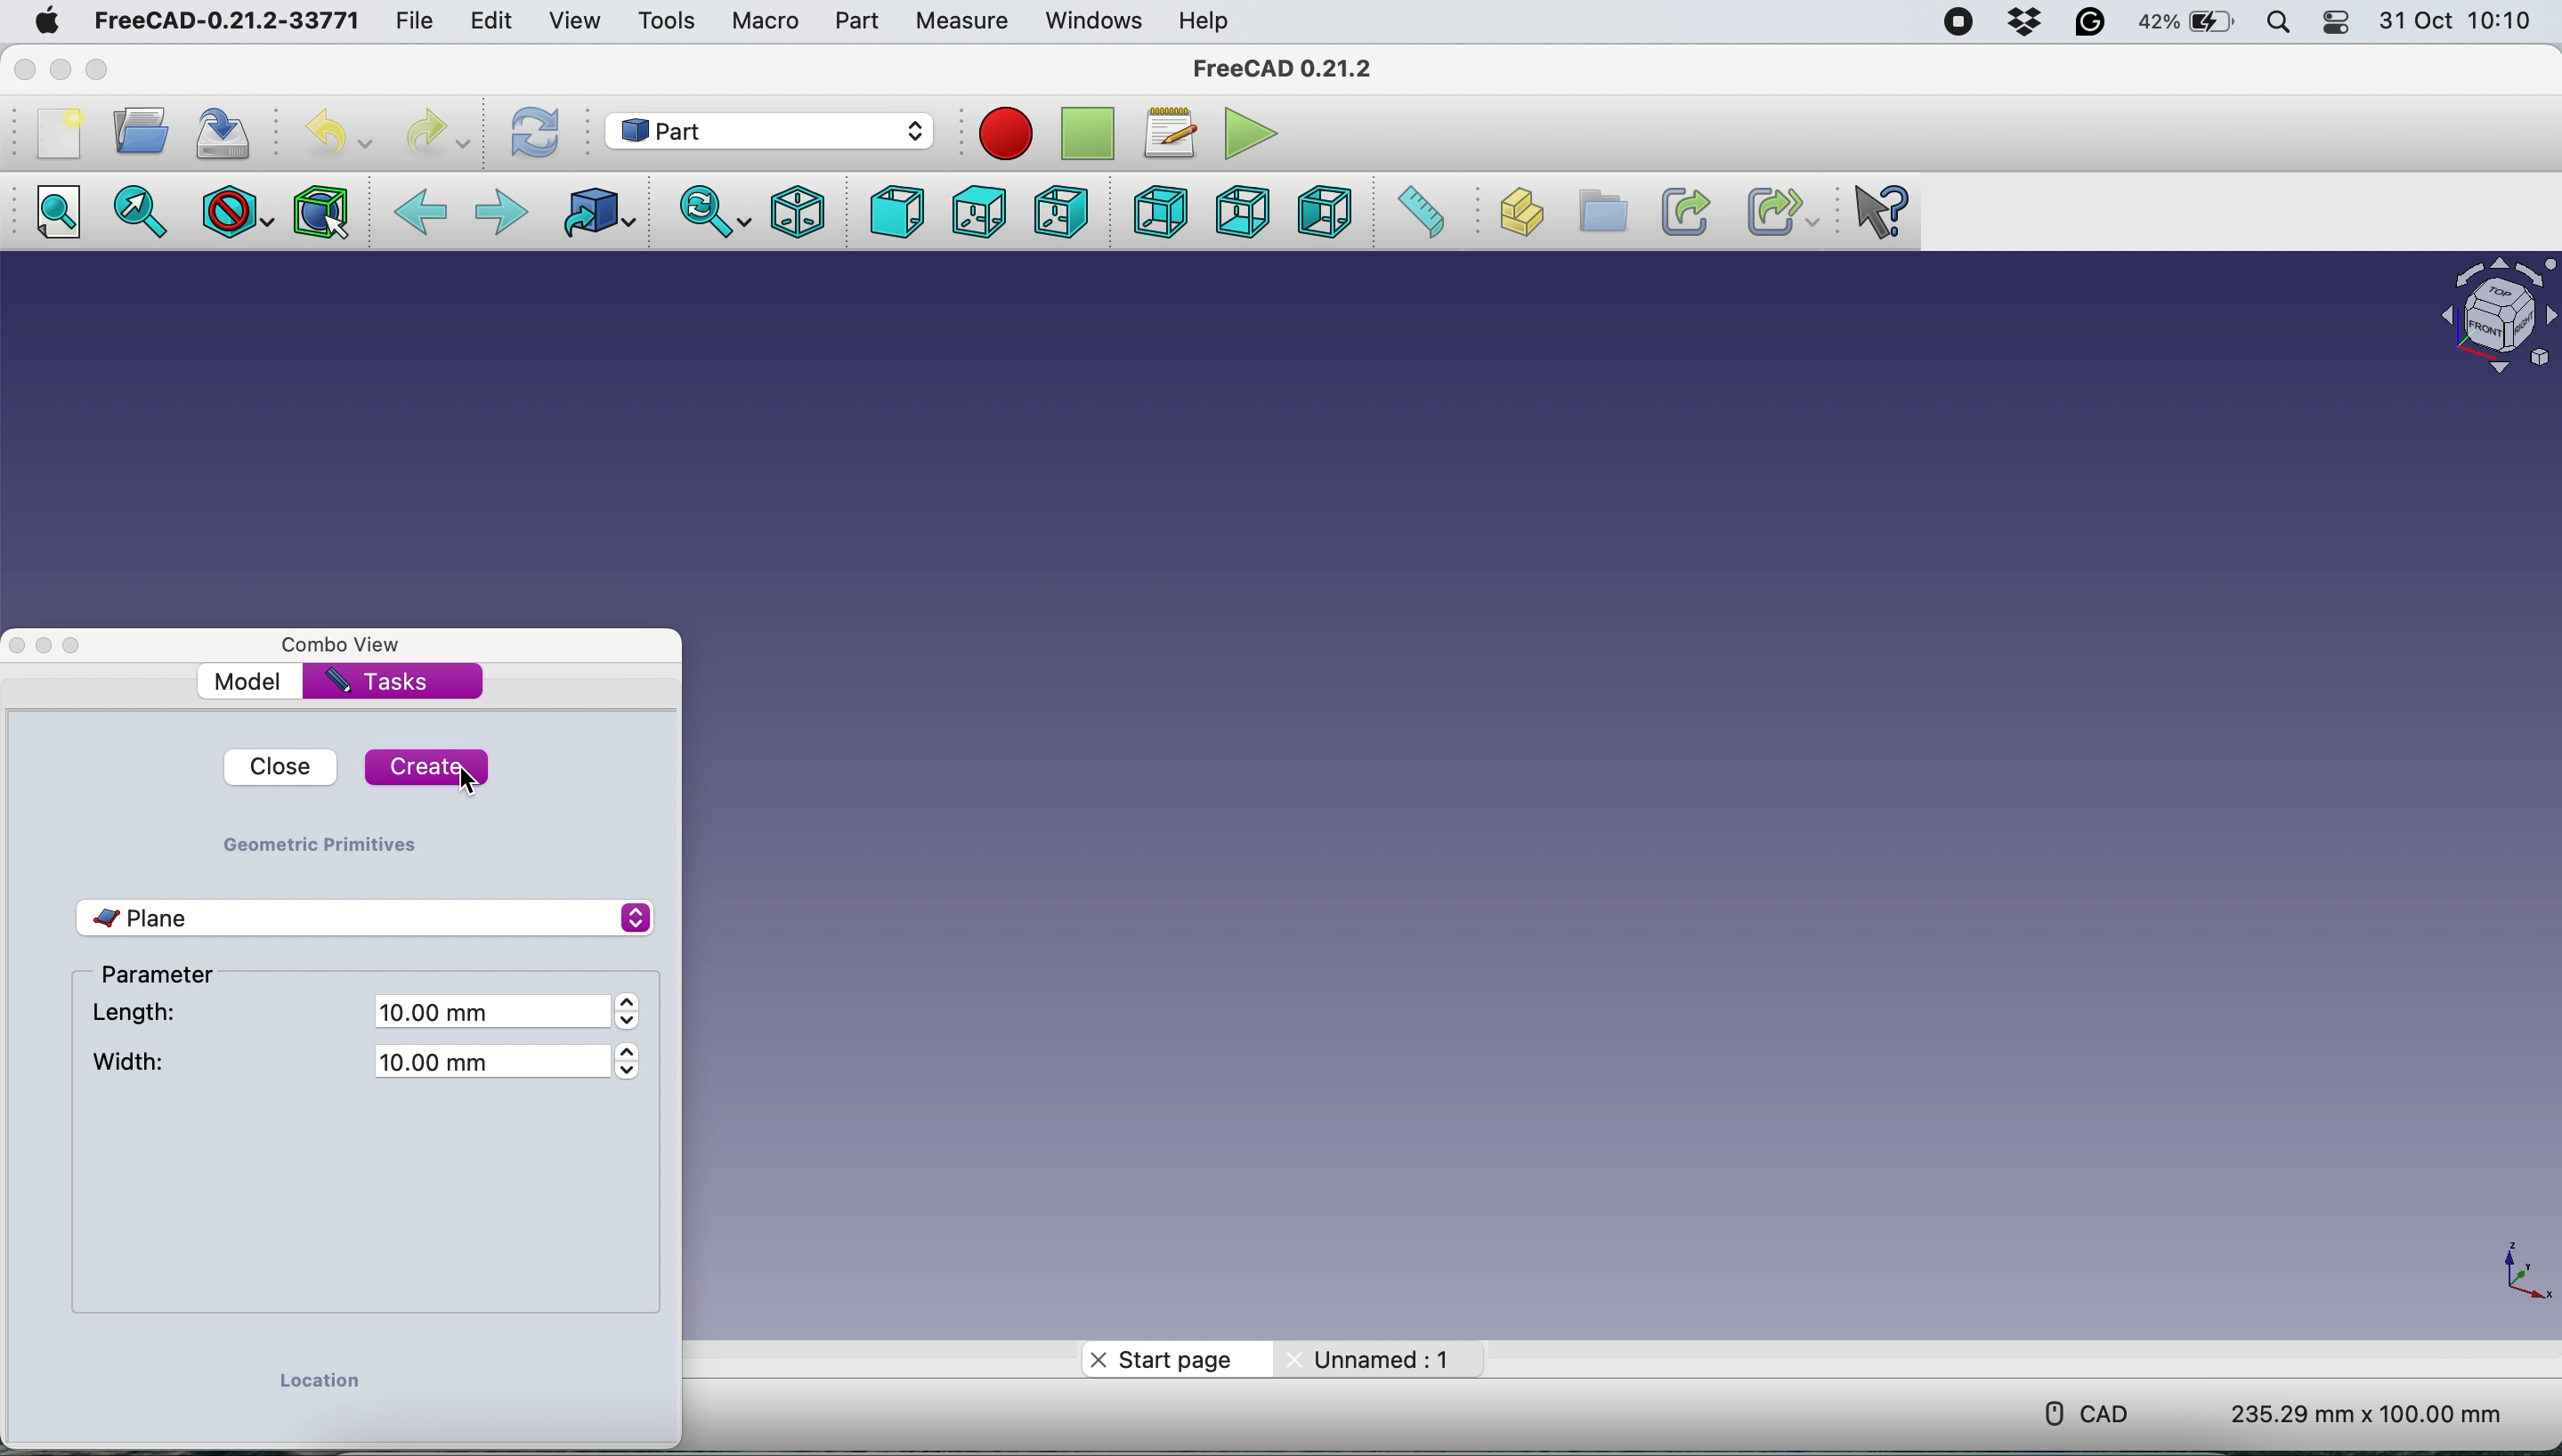  What do you see at coordinates (1512, 213) in the screenshot?
I see `Create part` at bounding box center [1512, 213].